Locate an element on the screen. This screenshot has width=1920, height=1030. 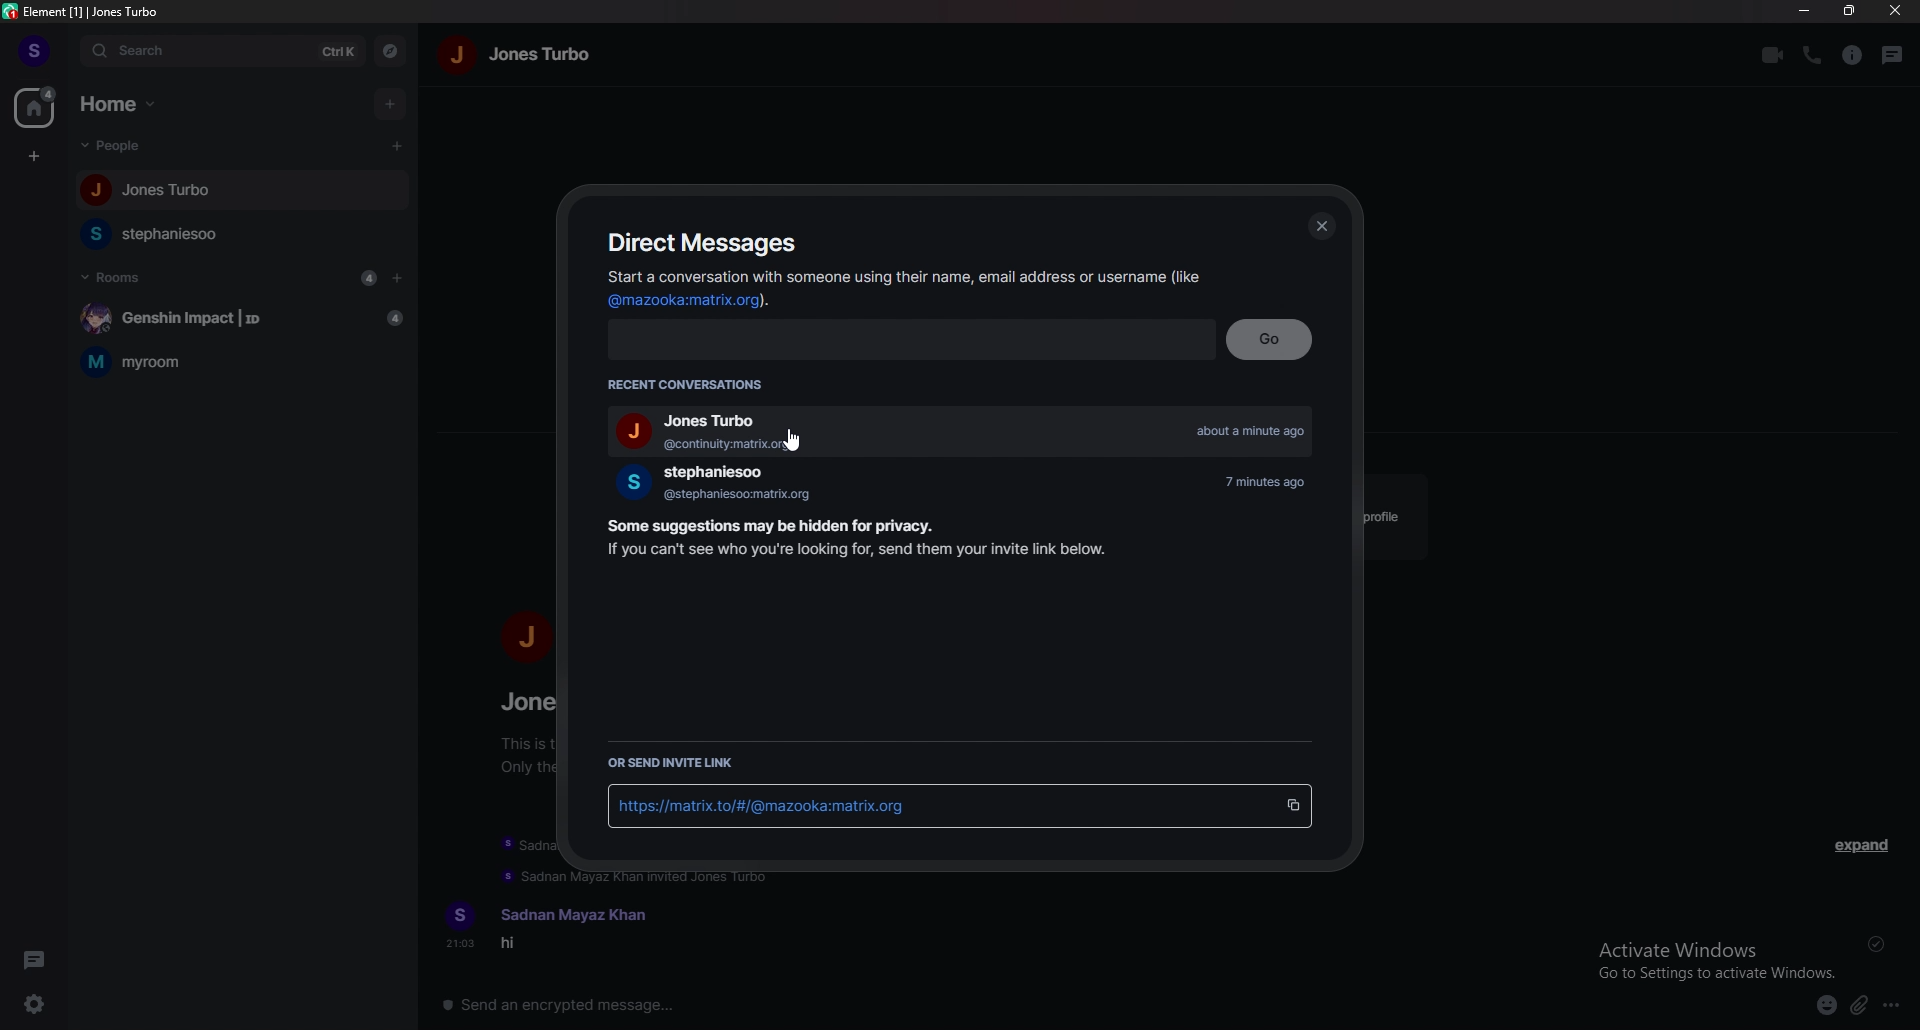
s is located at coordinates (35, 50).